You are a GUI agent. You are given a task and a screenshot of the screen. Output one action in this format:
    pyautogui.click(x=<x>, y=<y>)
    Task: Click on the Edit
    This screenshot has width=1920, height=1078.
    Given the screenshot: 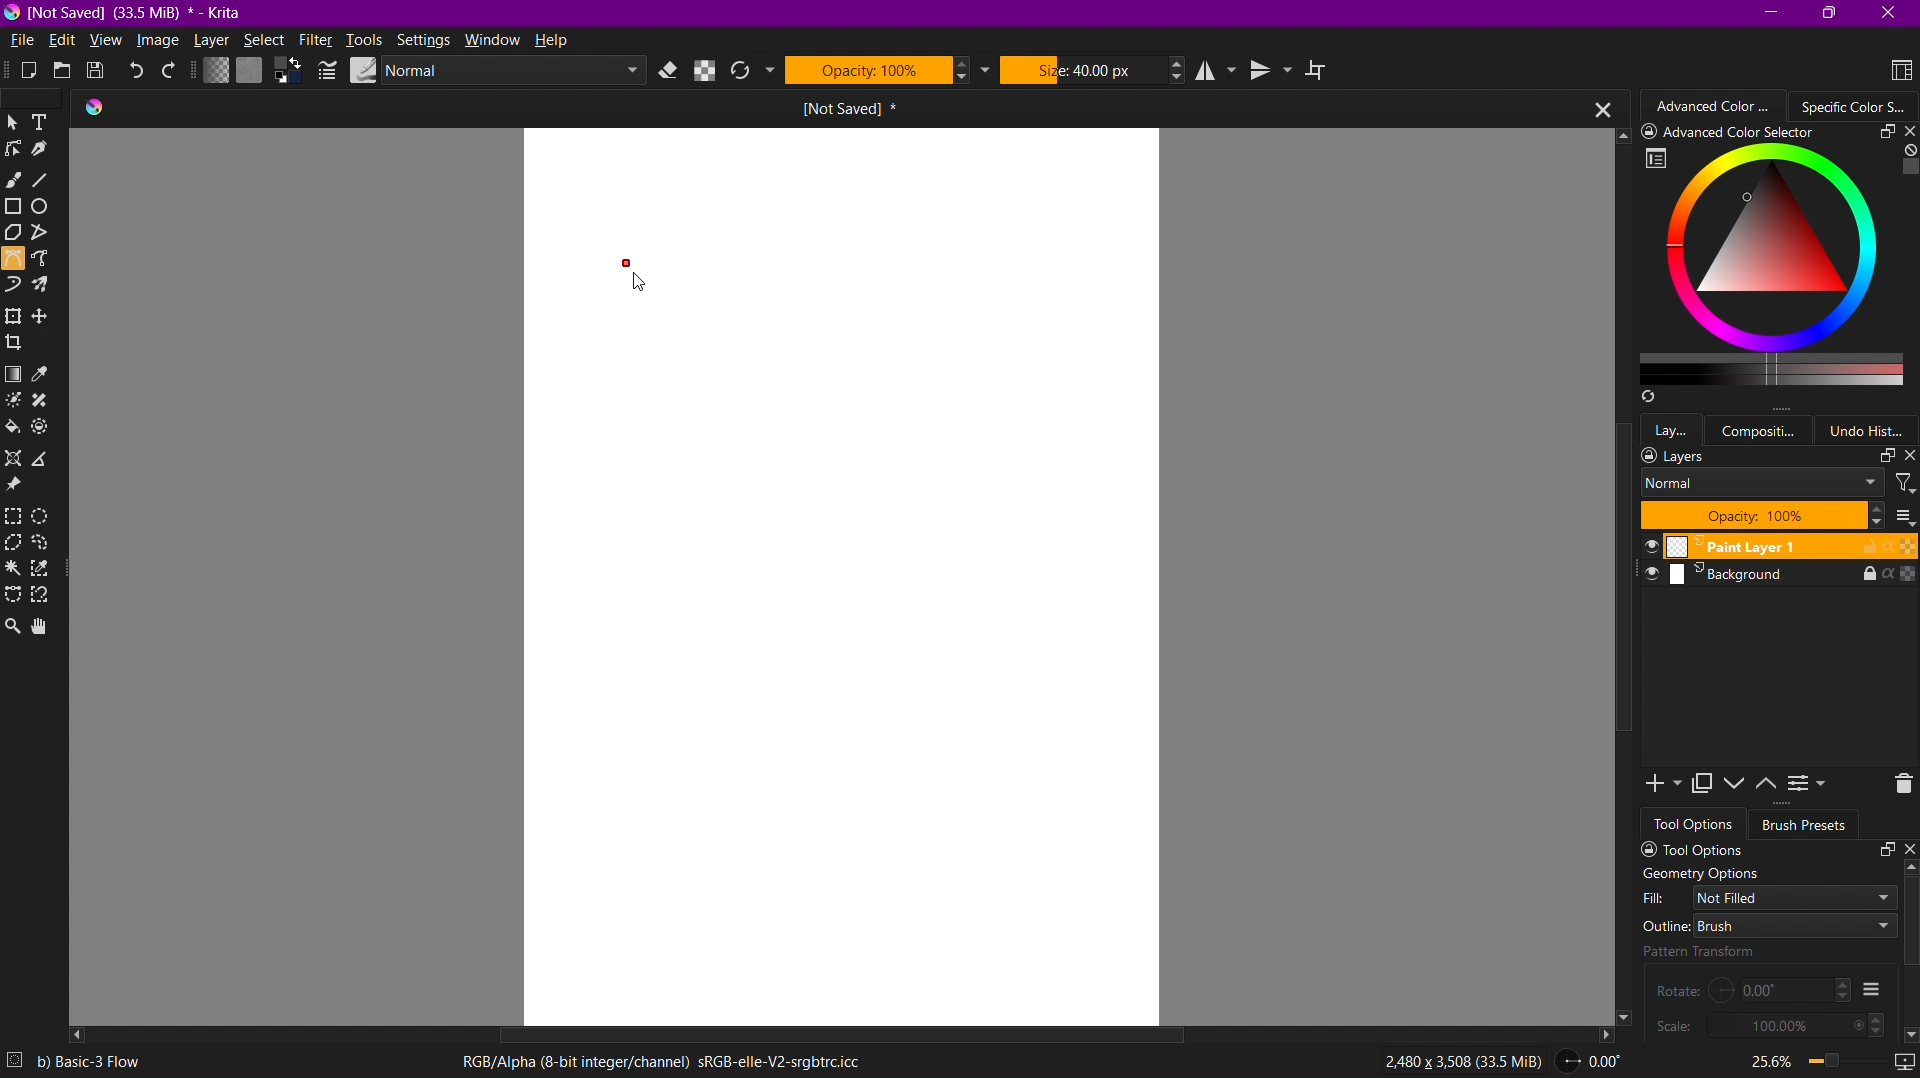 What is the action you would take?
    pyautogui.click(x=66, y=40)
    